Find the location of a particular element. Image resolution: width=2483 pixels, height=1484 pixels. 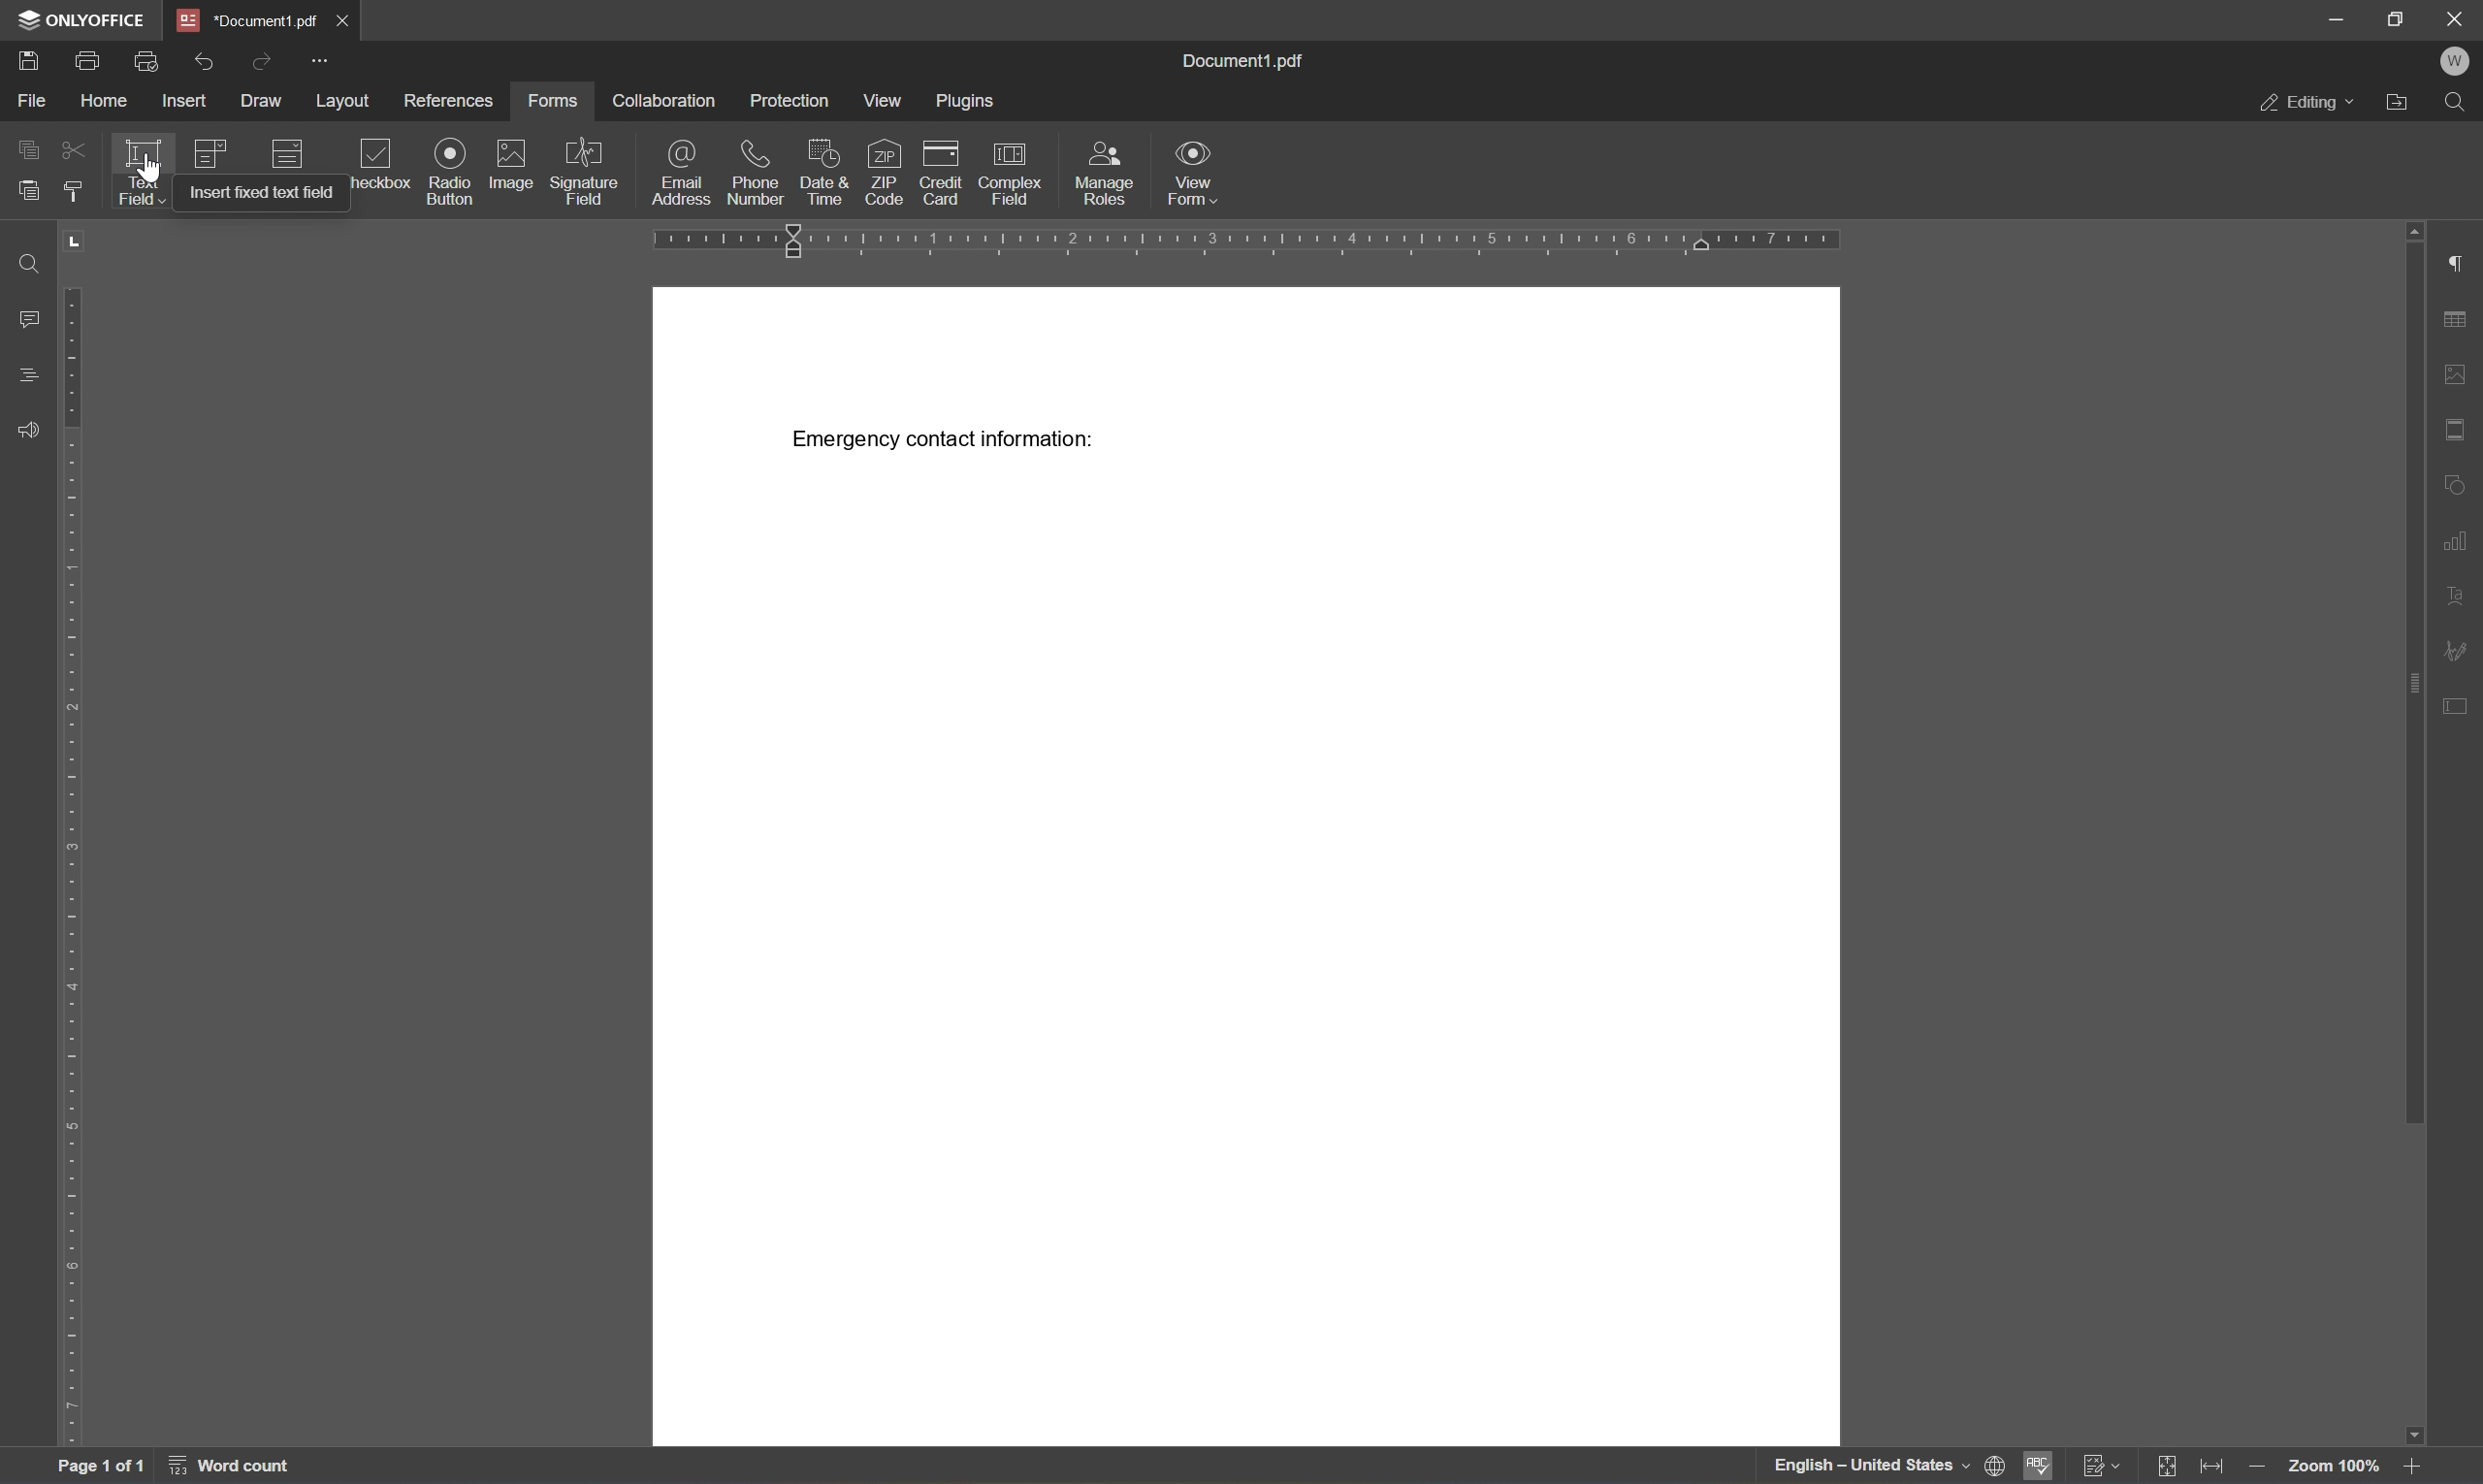

welcome is located at coordinates (2458, 59).